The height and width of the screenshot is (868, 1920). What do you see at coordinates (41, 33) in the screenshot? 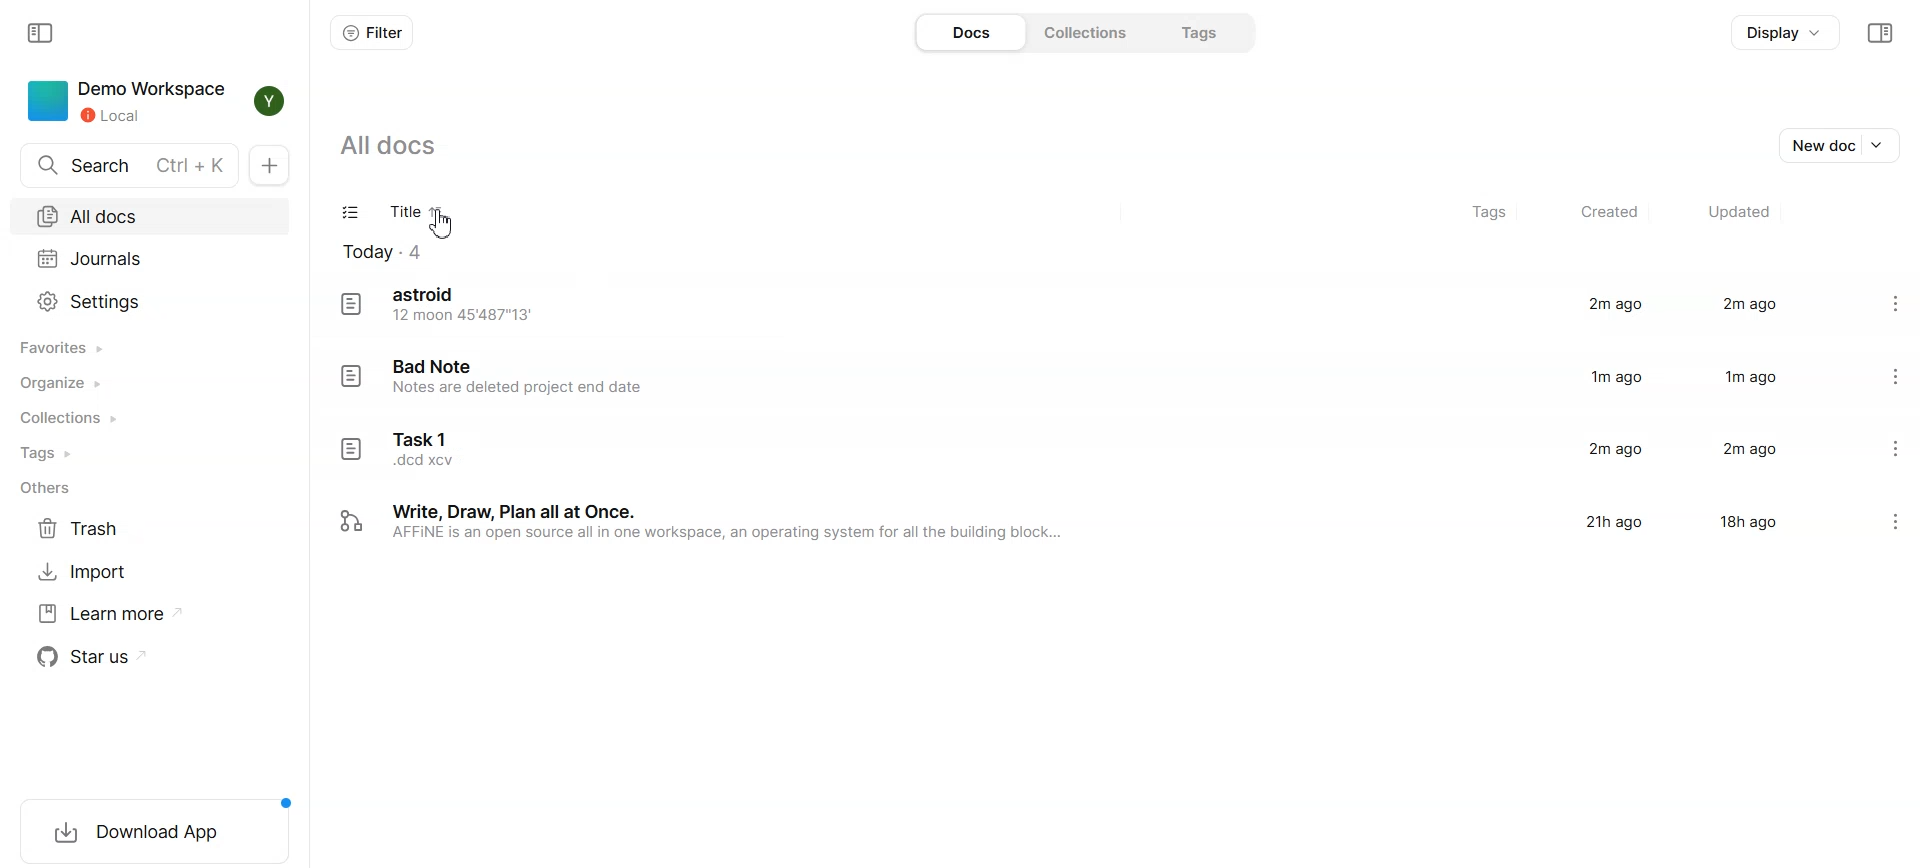
I see `Collapse sidebar` at bounding box center [41, 33].